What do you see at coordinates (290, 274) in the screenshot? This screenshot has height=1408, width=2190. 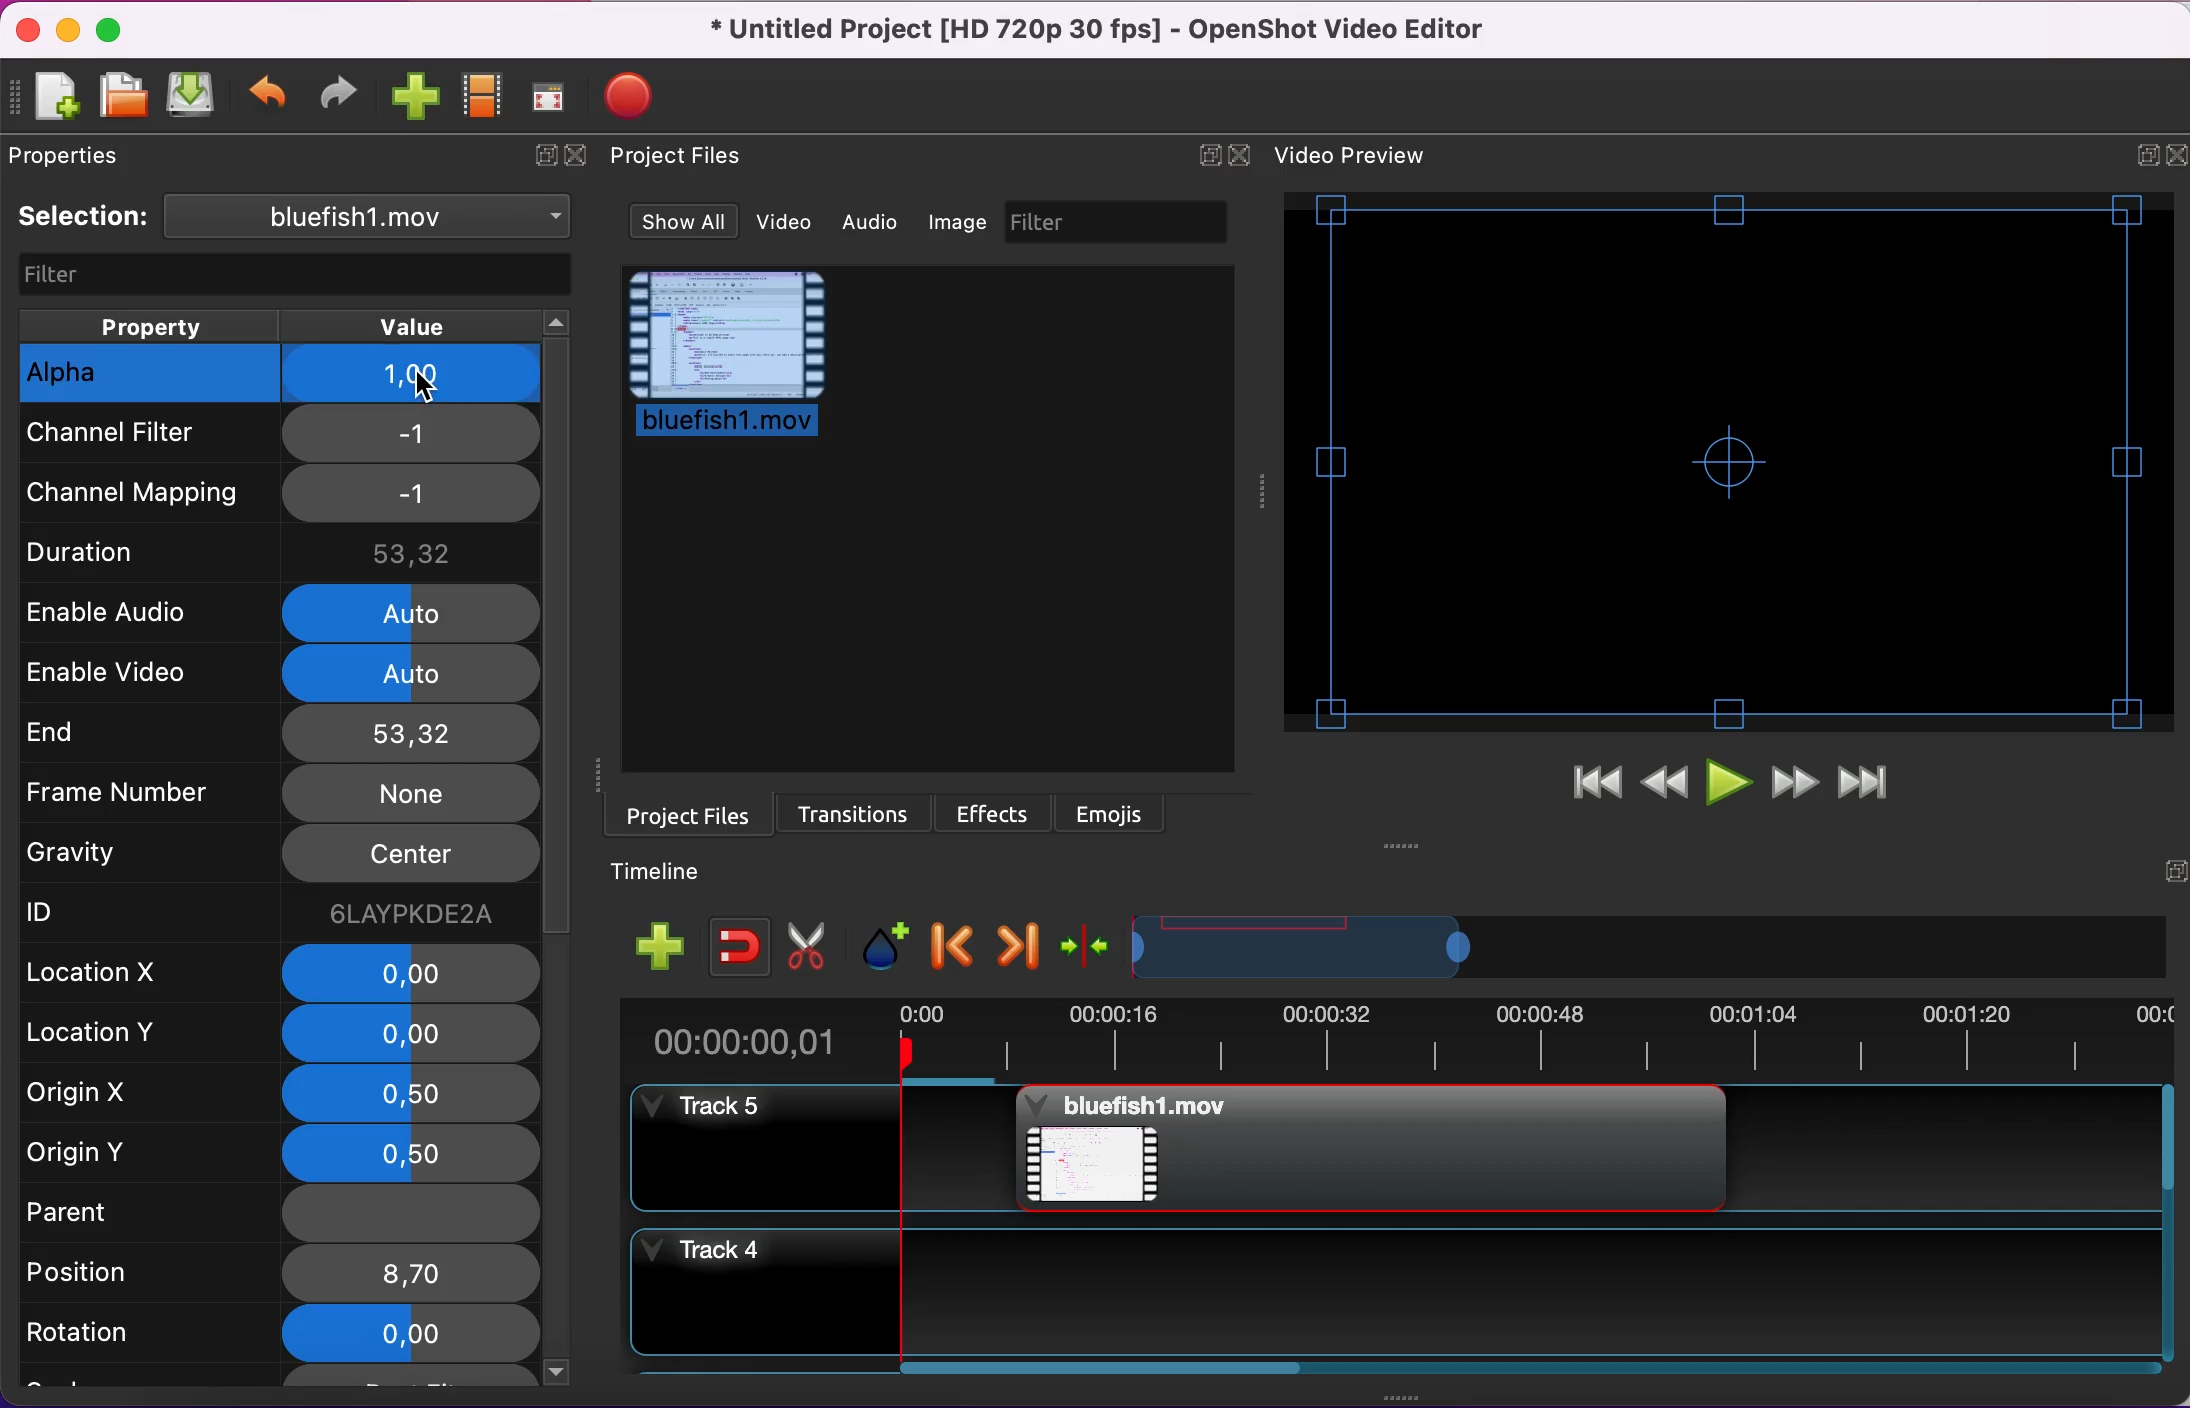 I see `filter` at bounding box center [290, 274].